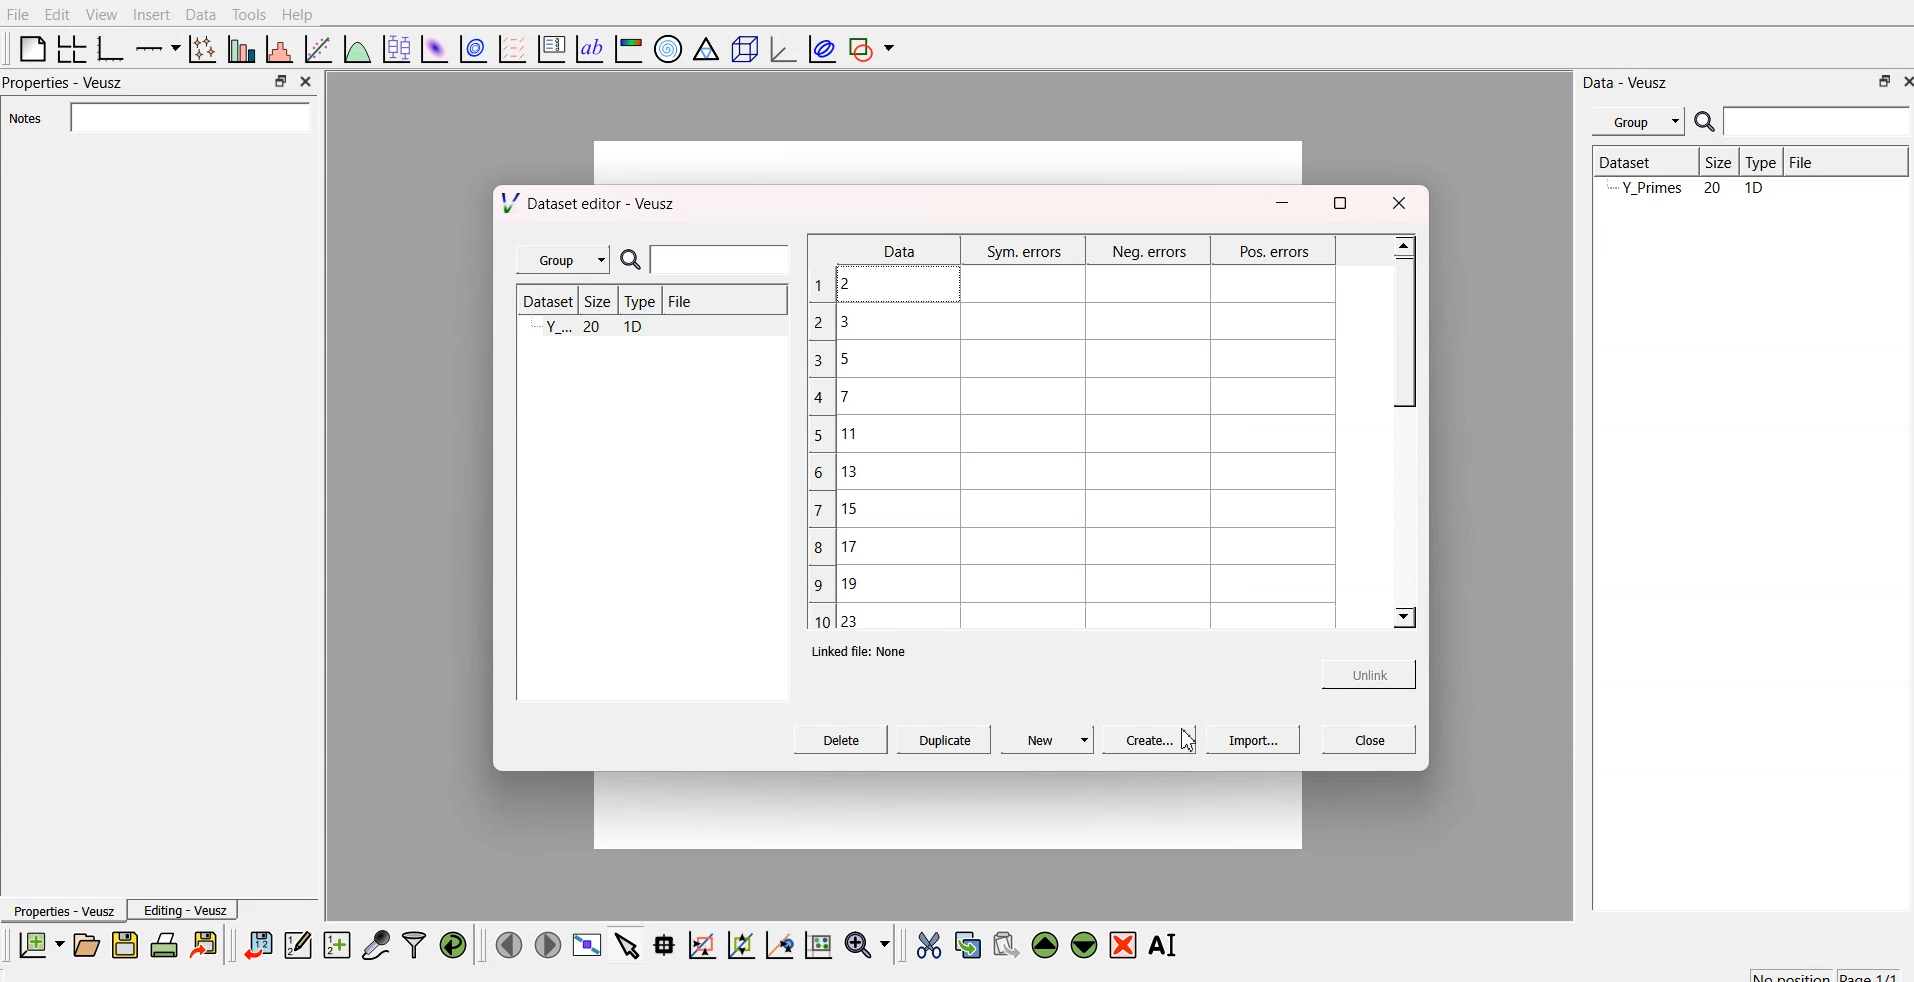 The image size is (1914, 982). What do you see at coordinates (155, 46) in the screenshot?
I see `plot on axis` at bounding box center [155, 46].